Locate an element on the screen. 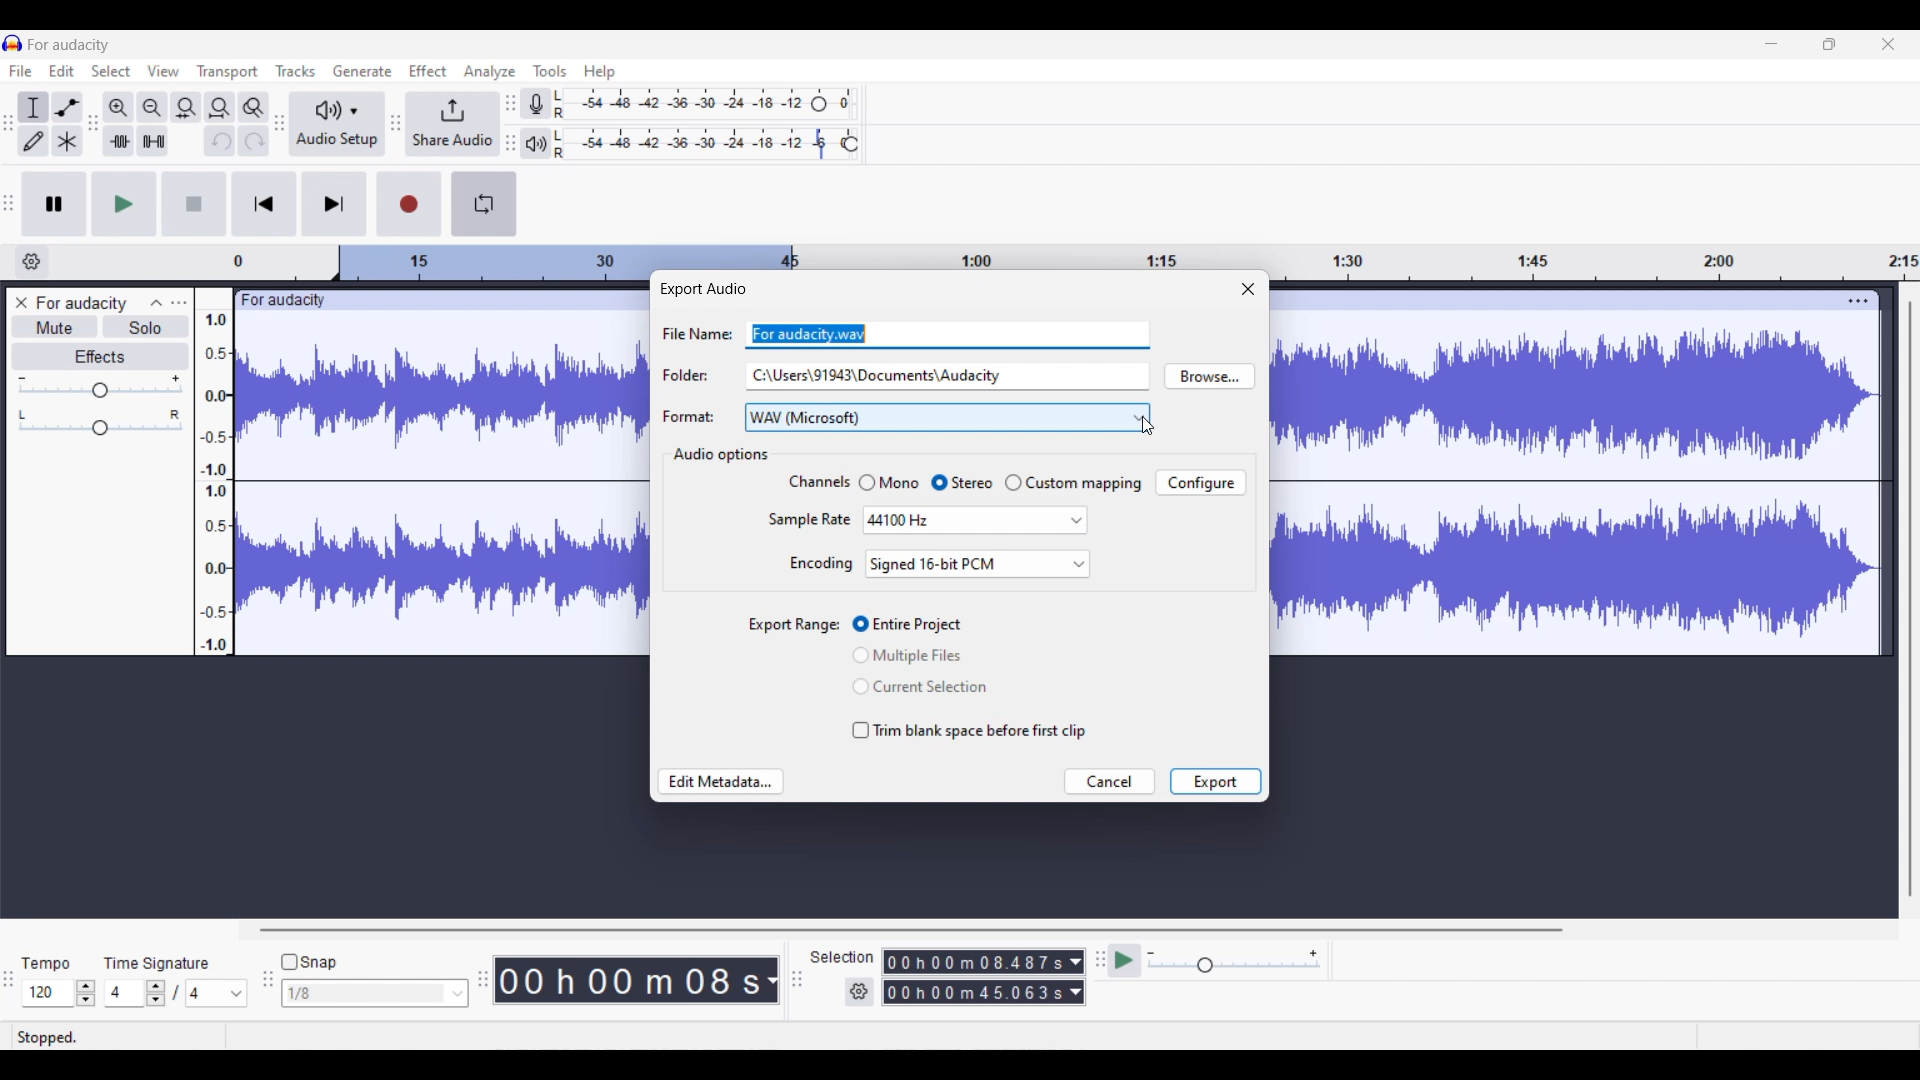 Image resolution: width=1920 pixels, height=1080 pixels. Tools menu is located at coordinates (550, 71).